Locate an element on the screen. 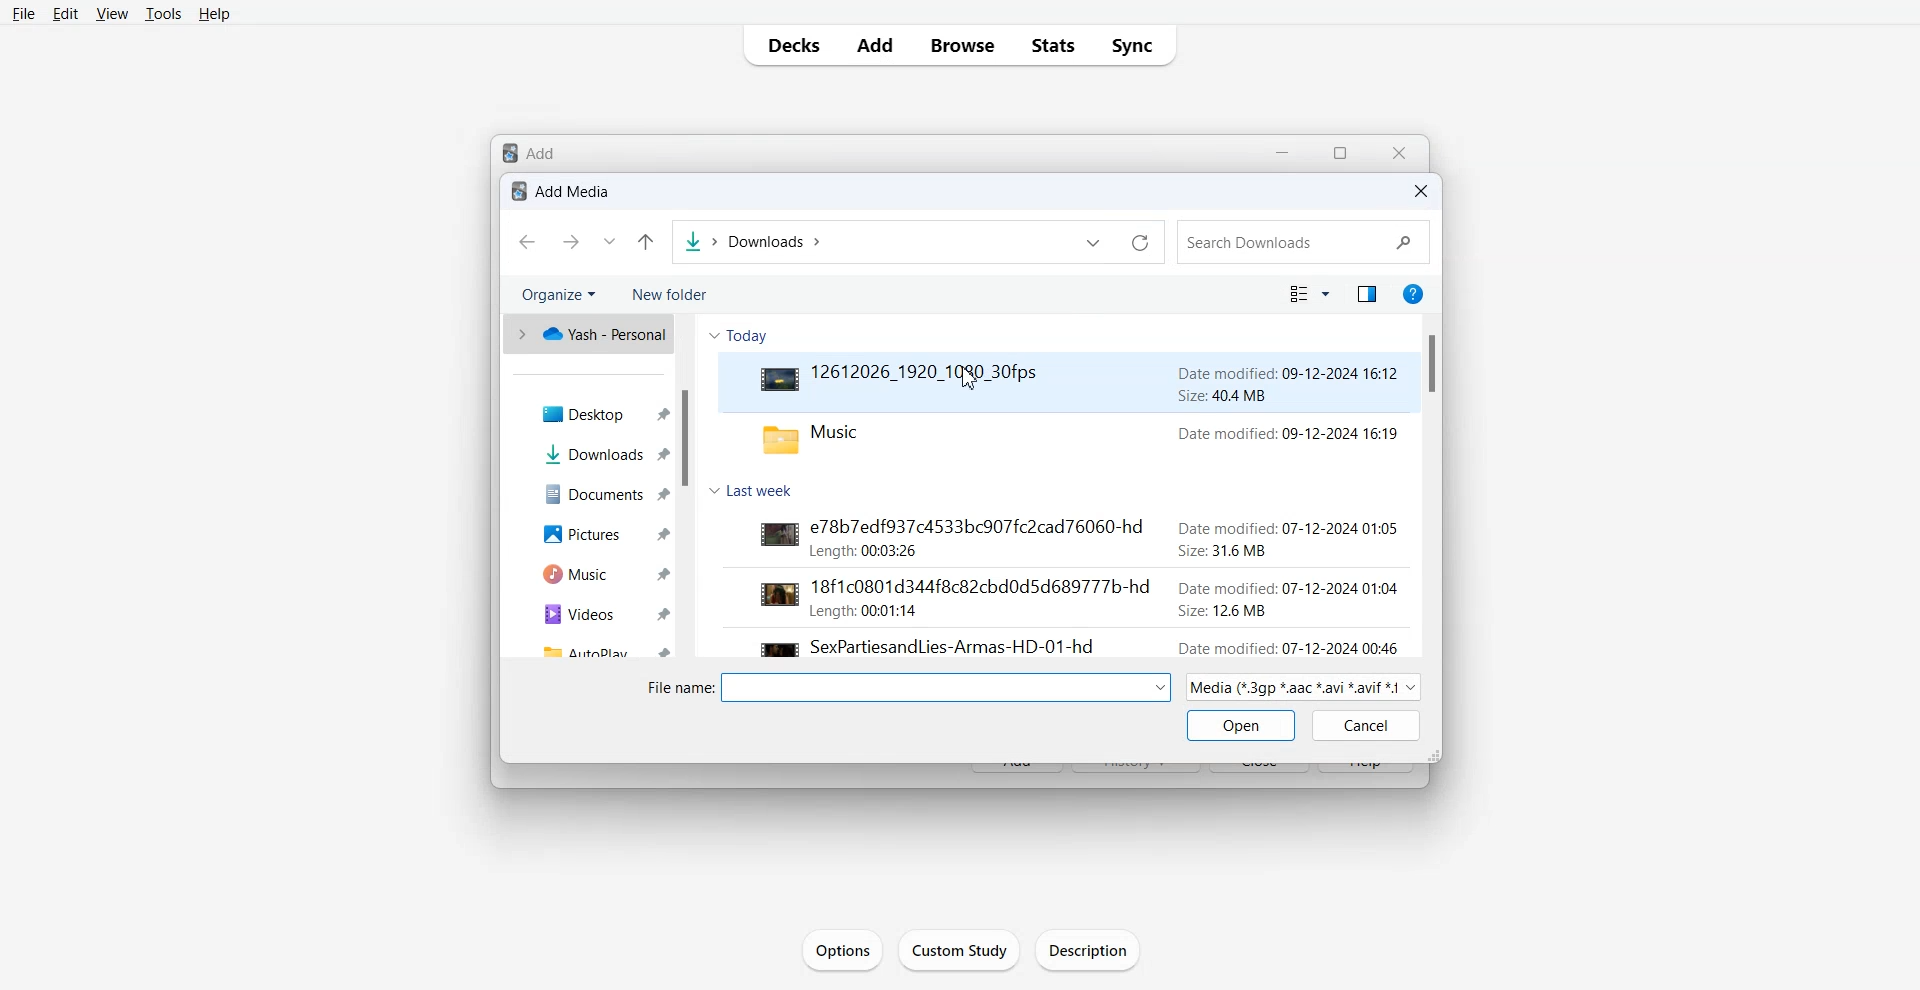 The height and width of the screenshot is (990, 1920). Vertical Scroll bar is located at coordinates (1433, 369).